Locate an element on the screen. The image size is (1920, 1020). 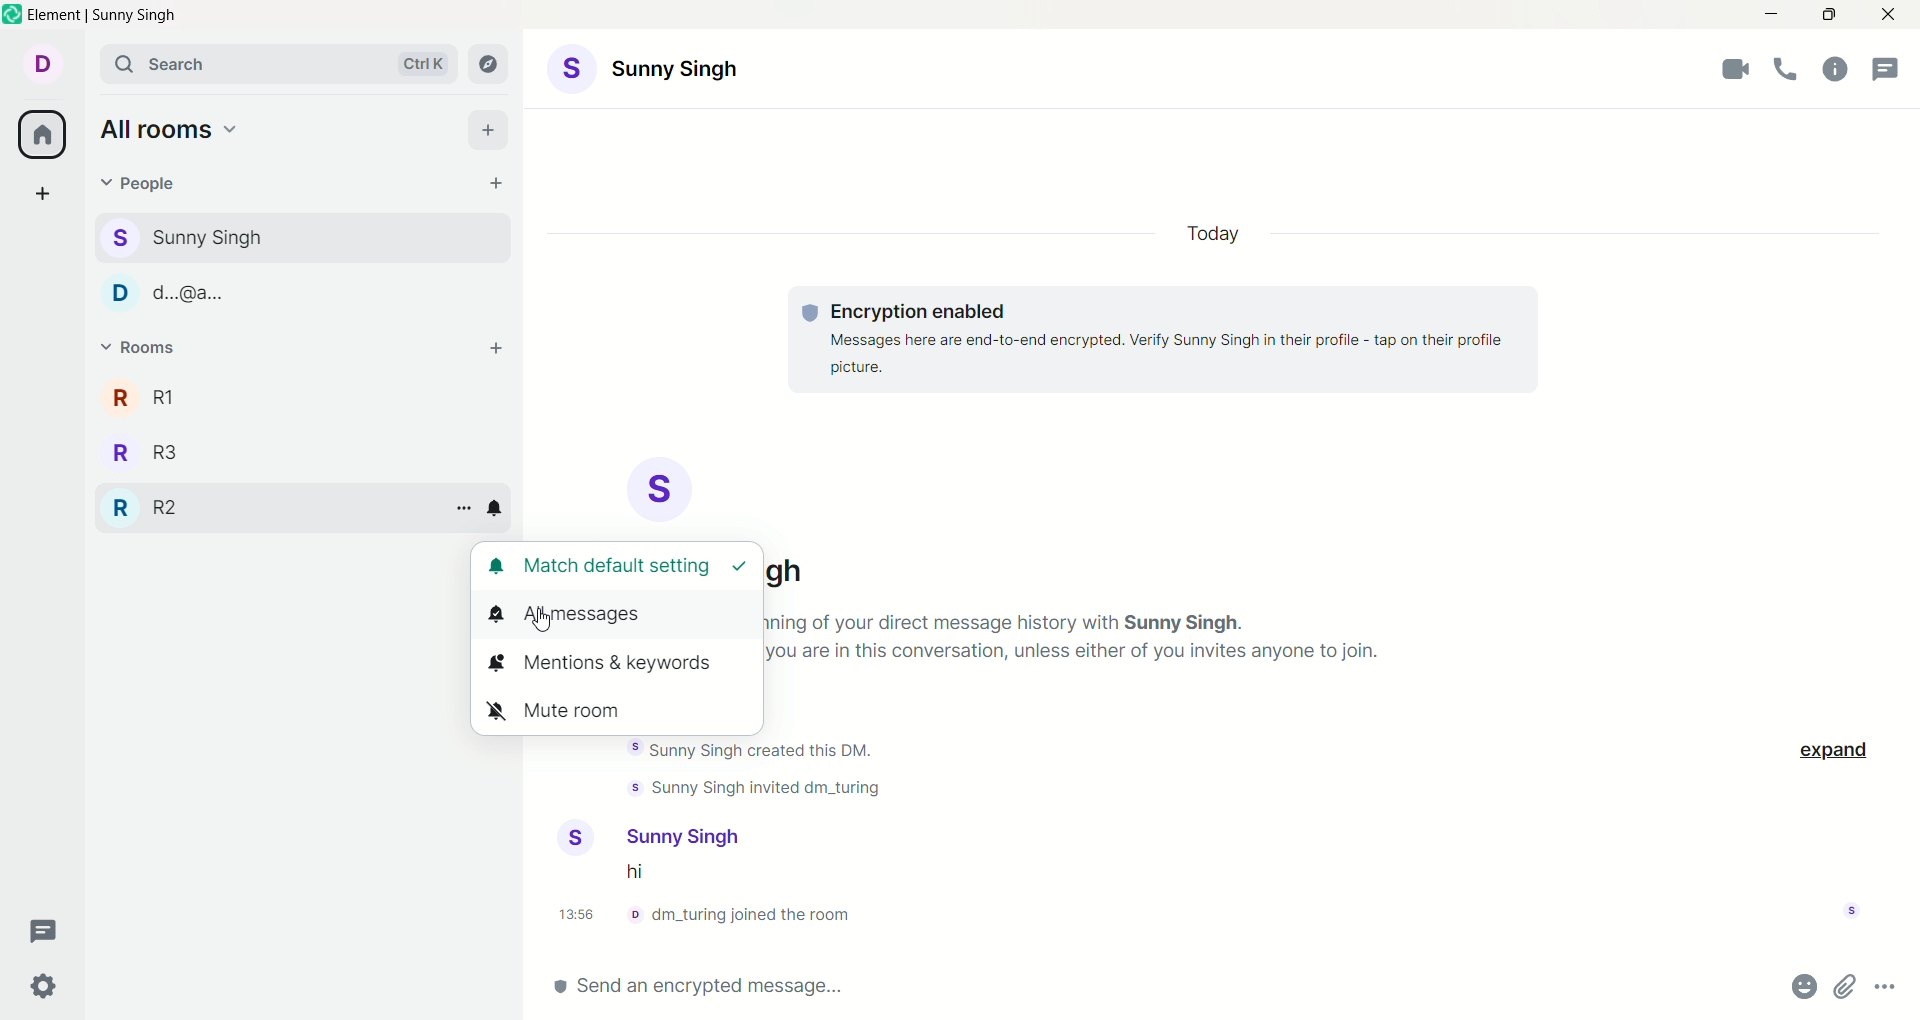
all messages is located at coordinates (577, 616).